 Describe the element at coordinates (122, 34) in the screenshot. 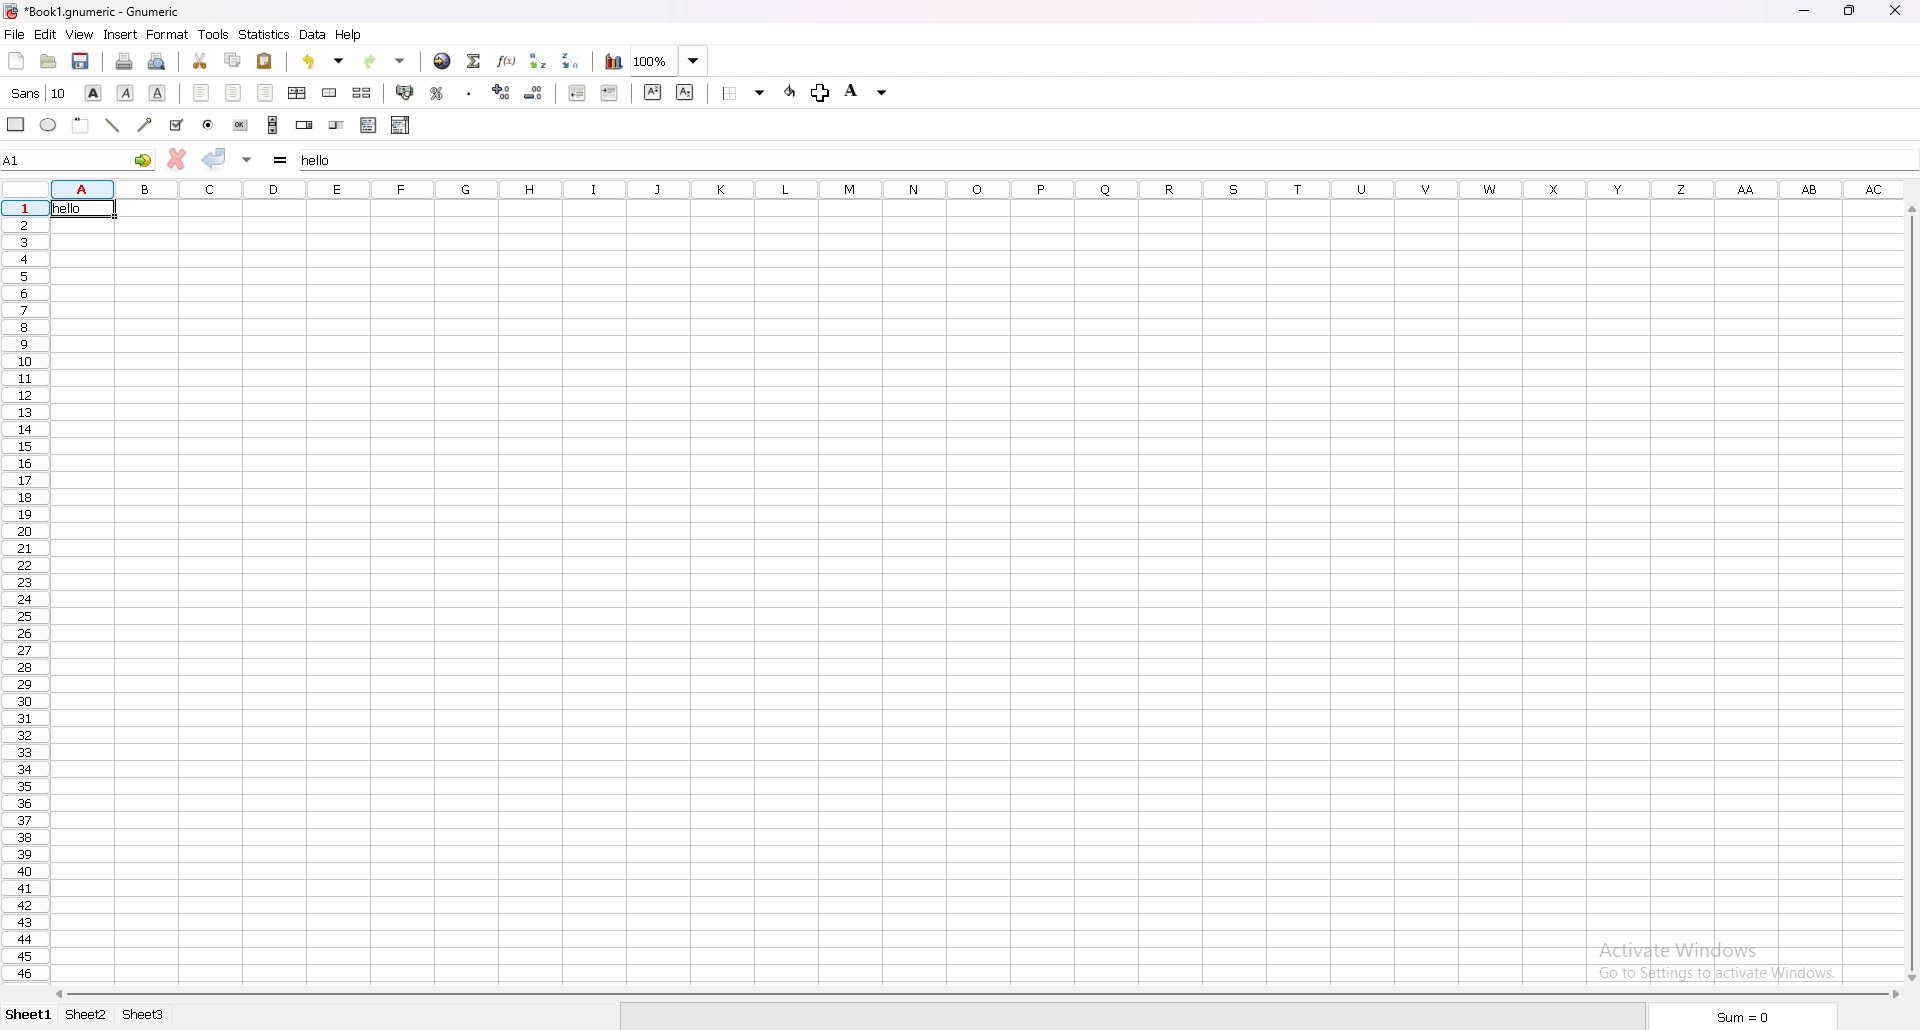

I see `insert` at that location.